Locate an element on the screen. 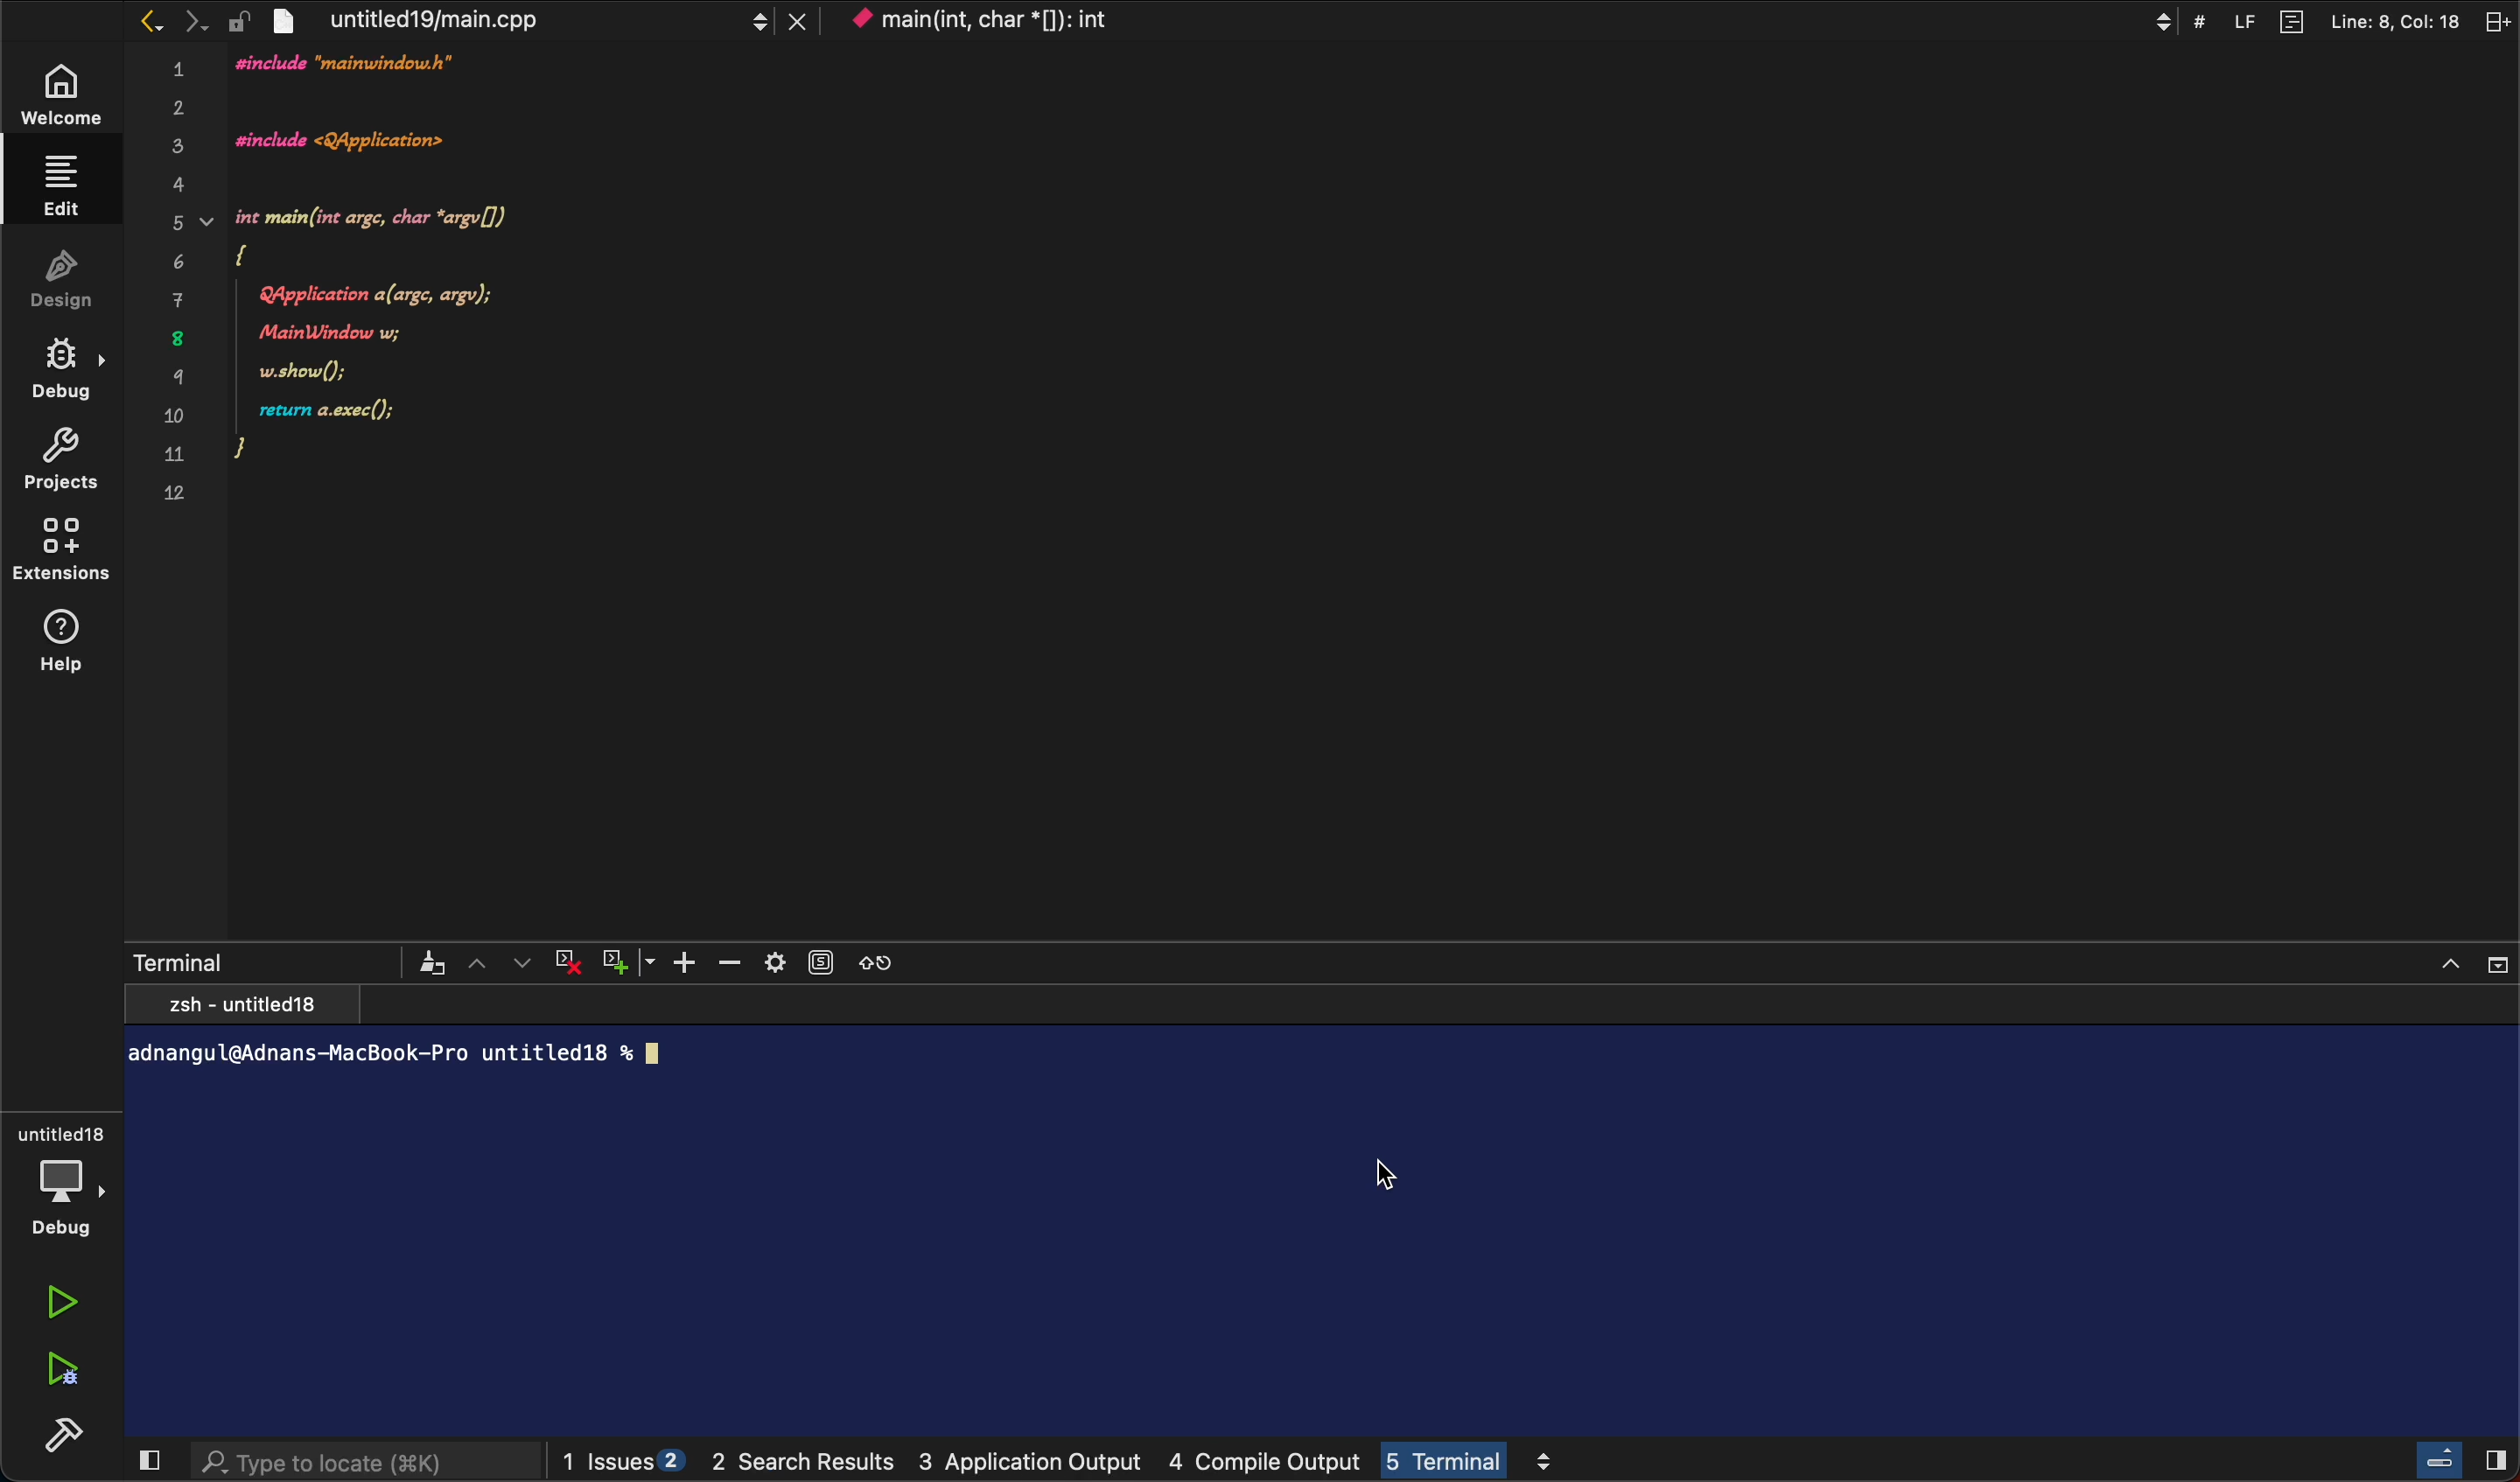  welcome is located at coordinates (62, 96).